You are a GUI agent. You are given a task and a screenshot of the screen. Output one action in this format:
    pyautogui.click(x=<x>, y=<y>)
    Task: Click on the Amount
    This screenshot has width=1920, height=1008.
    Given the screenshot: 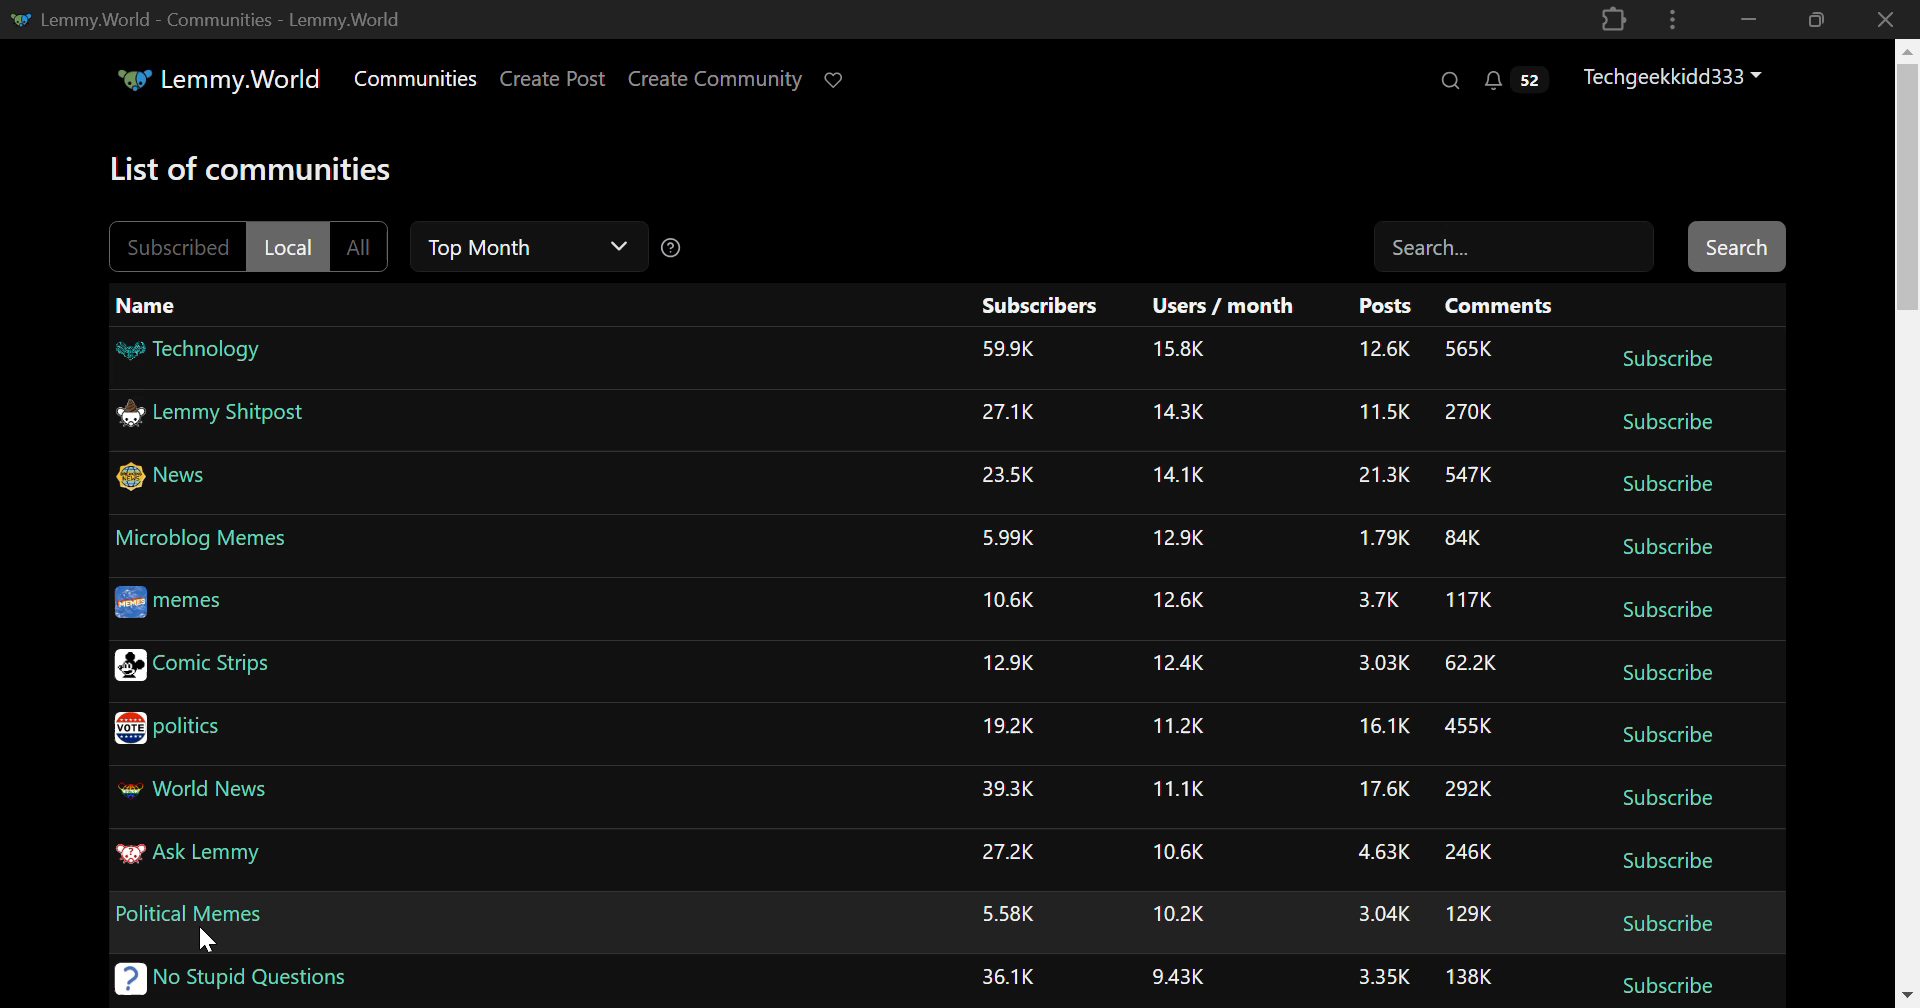 What is the action you would take?
    pyautogui.click(x=1469, y=414)
    